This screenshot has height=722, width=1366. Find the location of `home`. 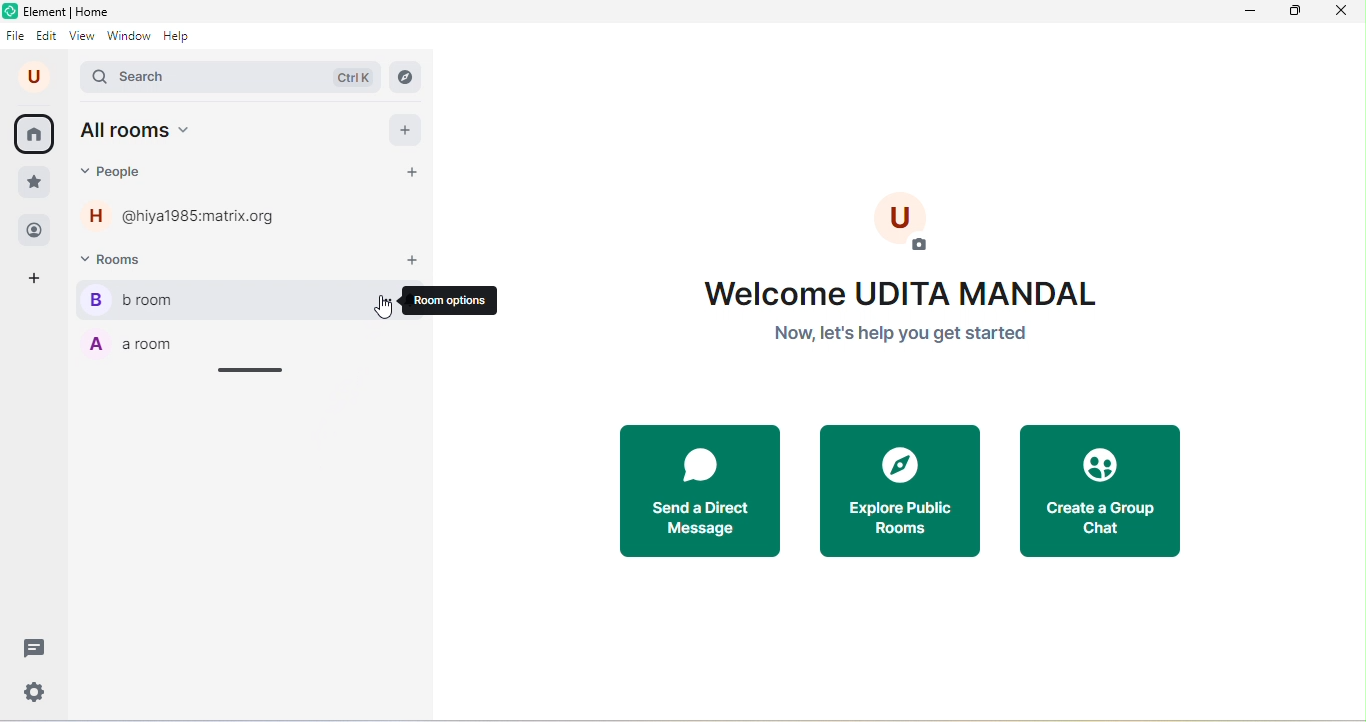

home is located at coordinates (33, 133).